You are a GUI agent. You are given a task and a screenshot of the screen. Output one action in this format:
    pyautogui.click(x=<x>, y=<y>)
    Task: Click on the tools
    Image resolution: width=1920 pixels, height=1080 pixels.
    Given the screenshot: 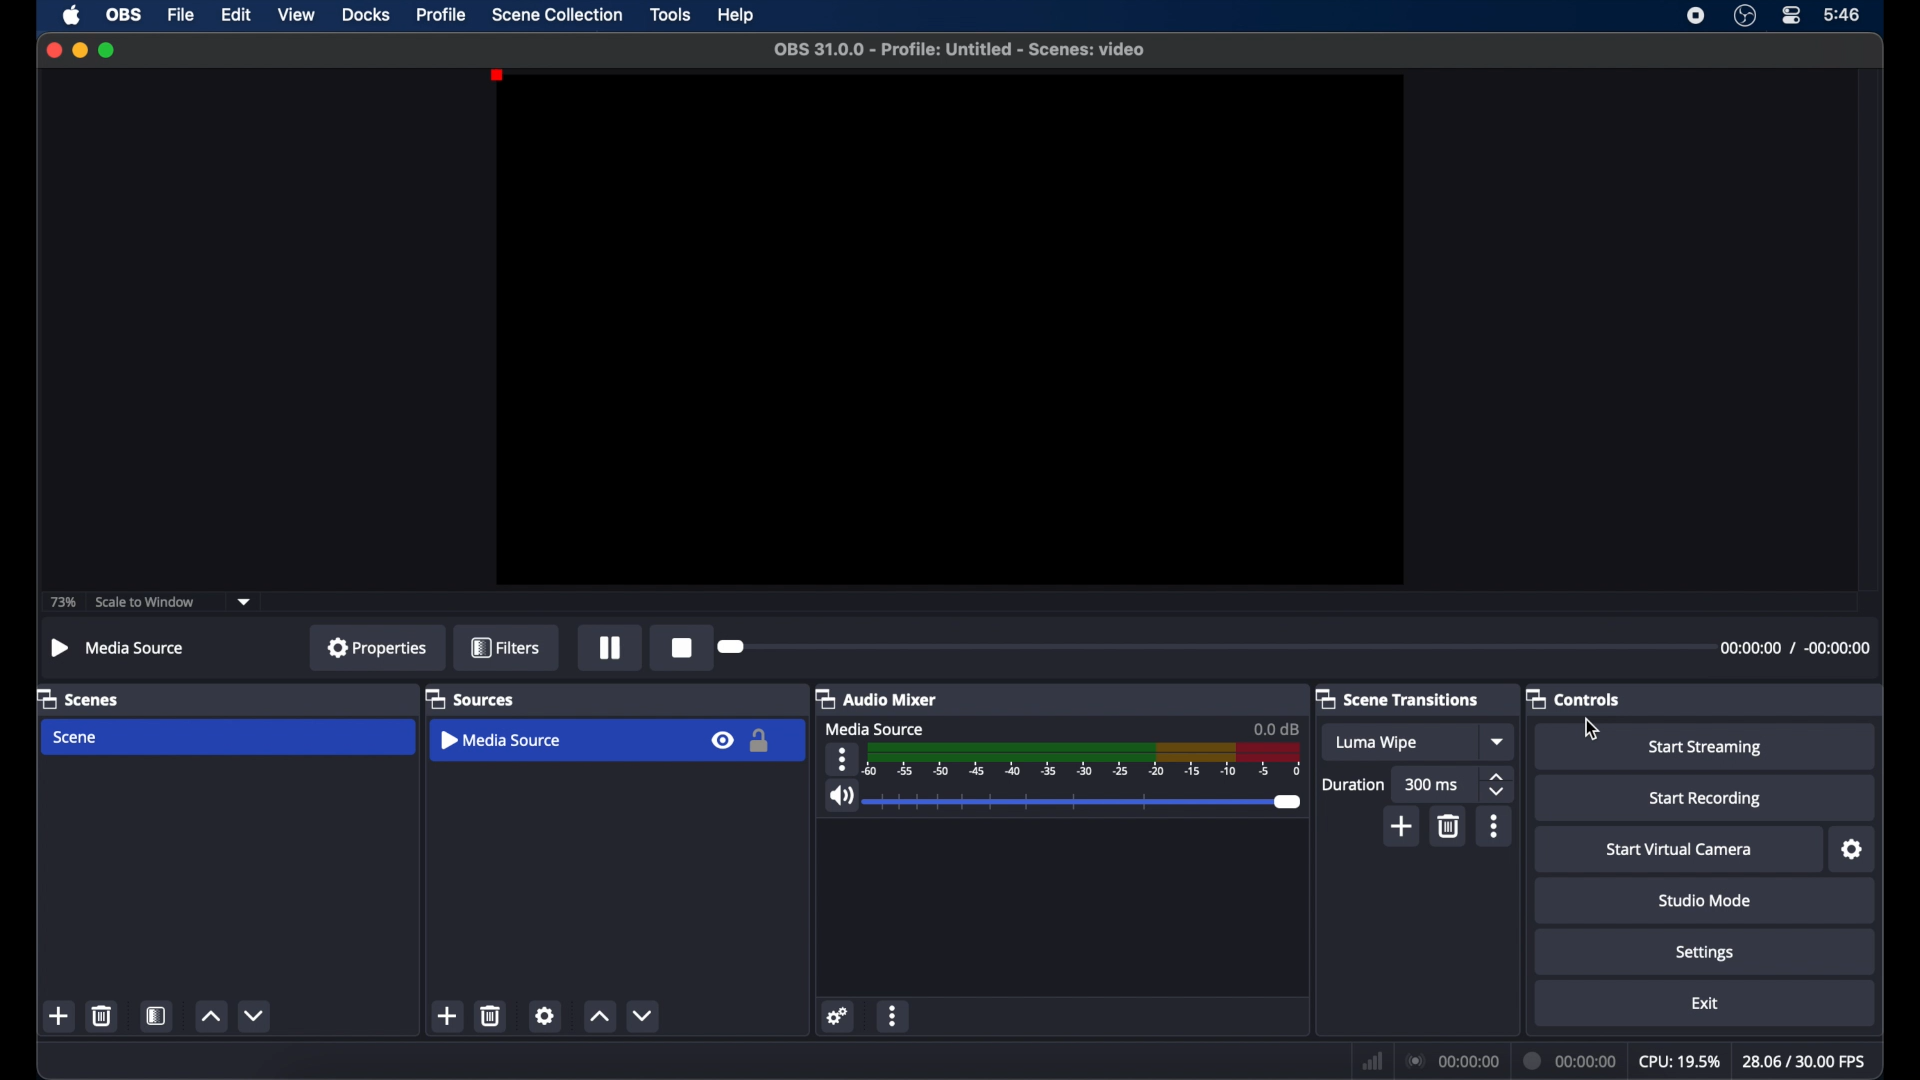 What is the action you would take?
    pyautogui.click(x=671, y=13)
    